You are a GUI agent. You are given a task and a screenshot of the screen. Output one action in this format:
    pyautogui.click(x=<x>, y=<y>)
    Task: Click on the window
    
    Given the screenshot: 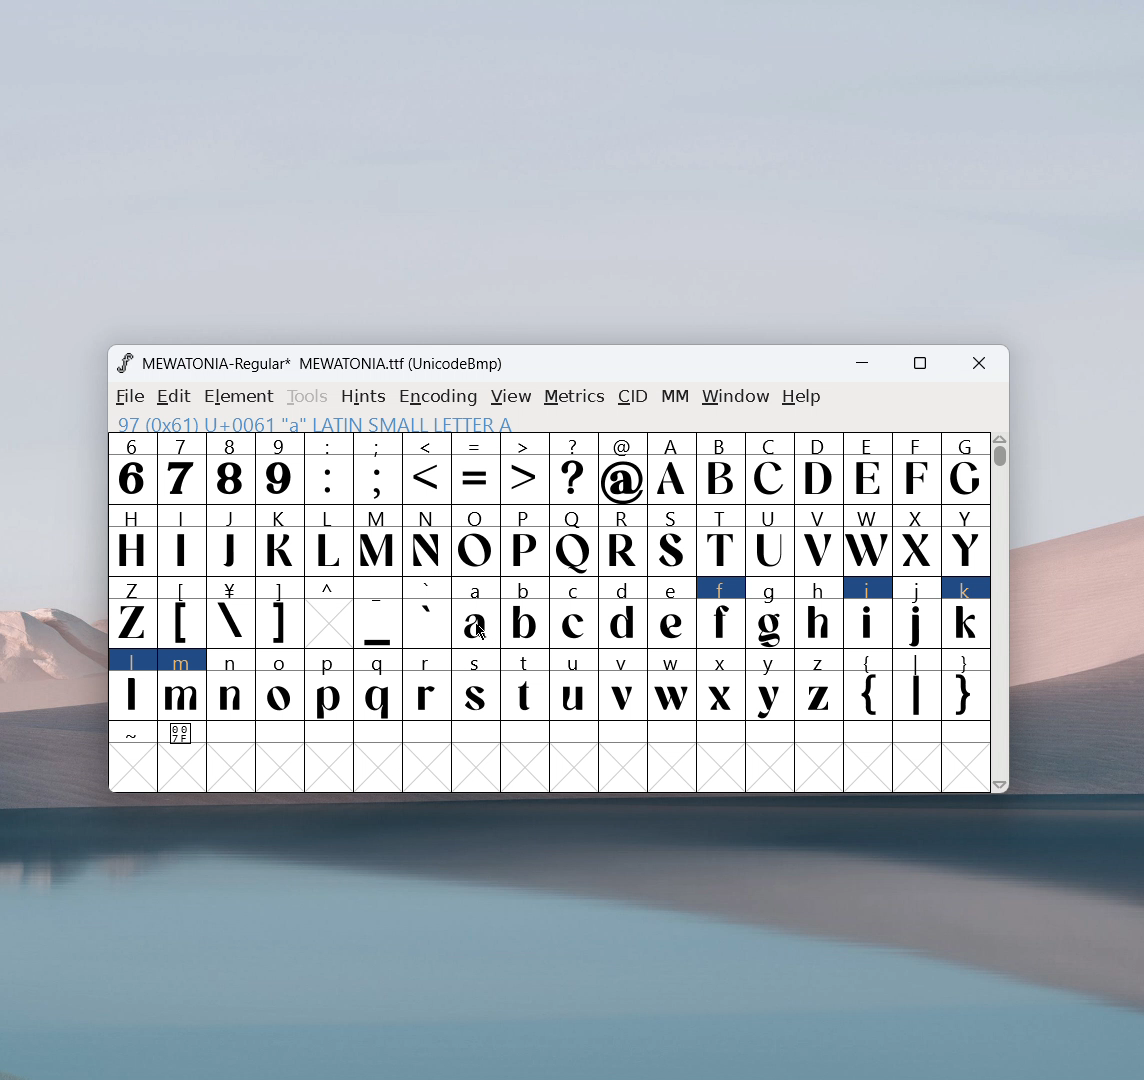 What is the action you would take?
    pyautogui.click(x=736, y=397)
    